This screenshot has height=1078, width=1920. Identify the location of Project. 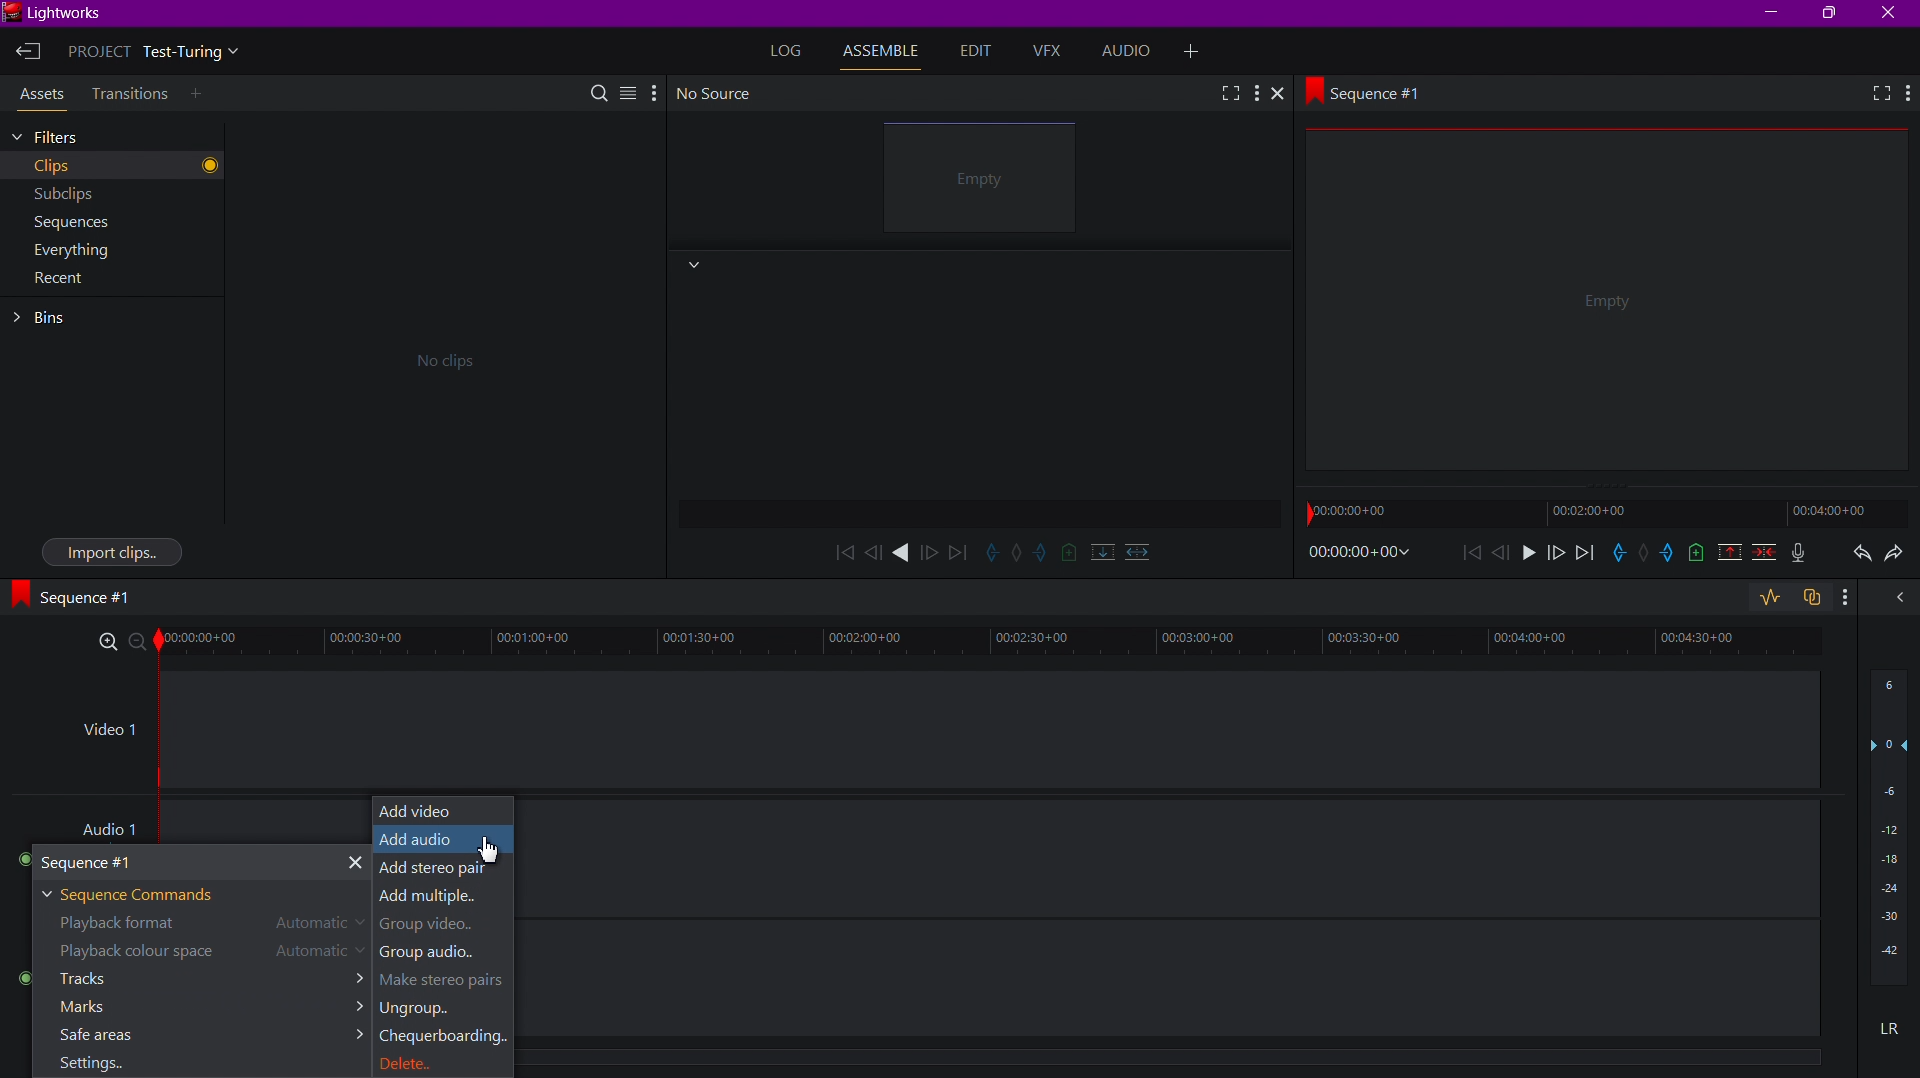
(160, 54).